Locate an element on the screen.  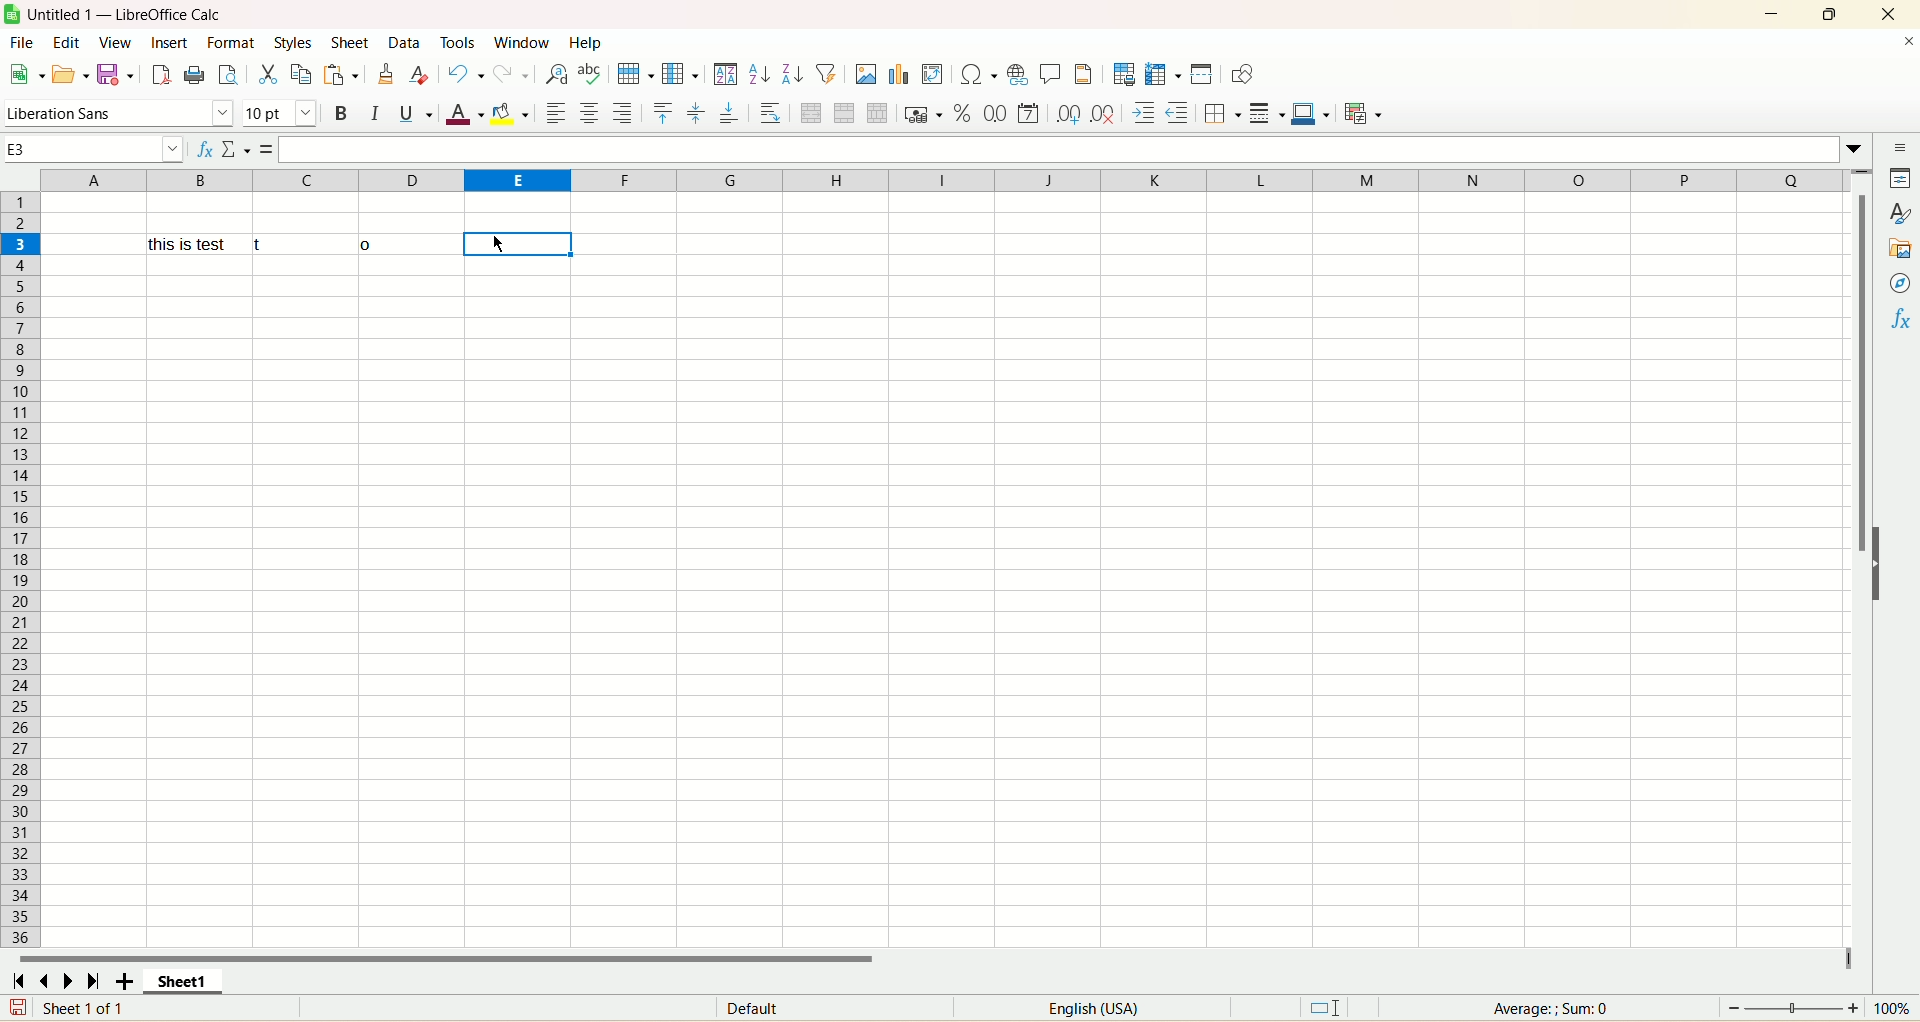
format as currency is located at coordinates (923, 115).